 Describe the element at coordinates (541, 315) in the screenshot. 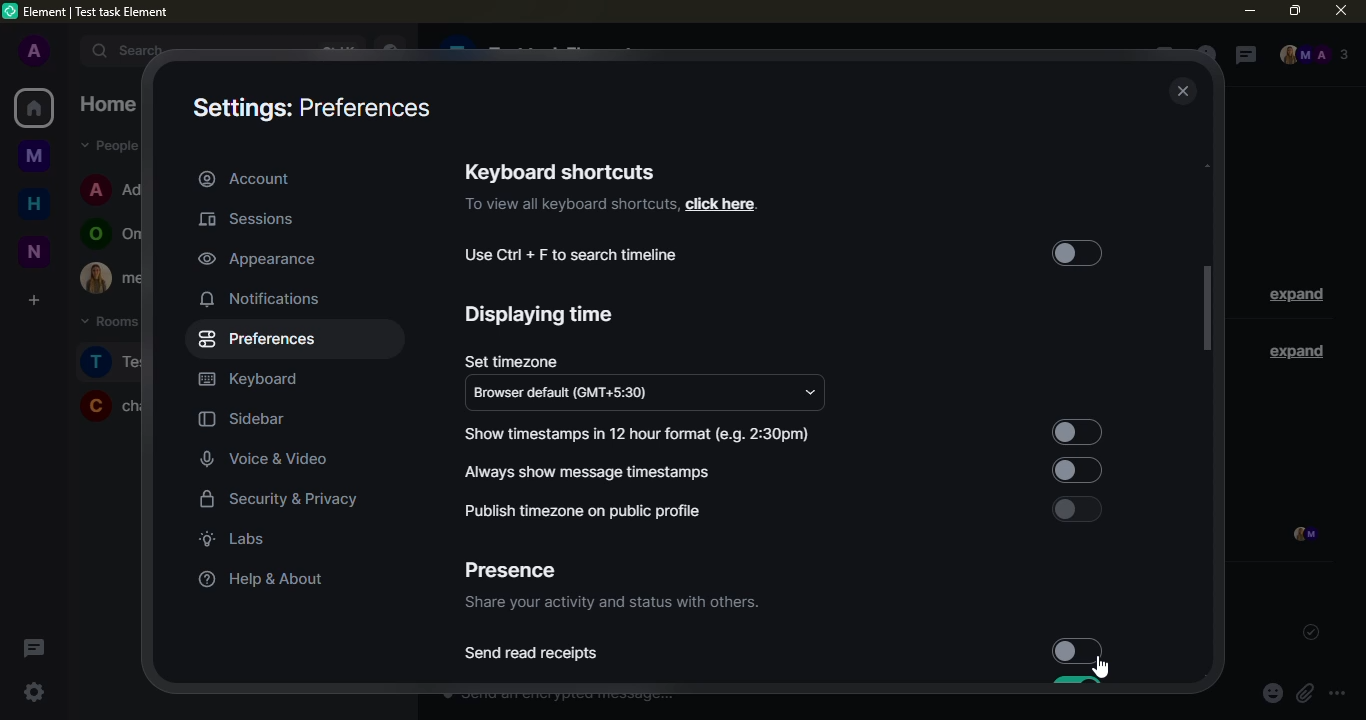

I see `displaying time` at that location.